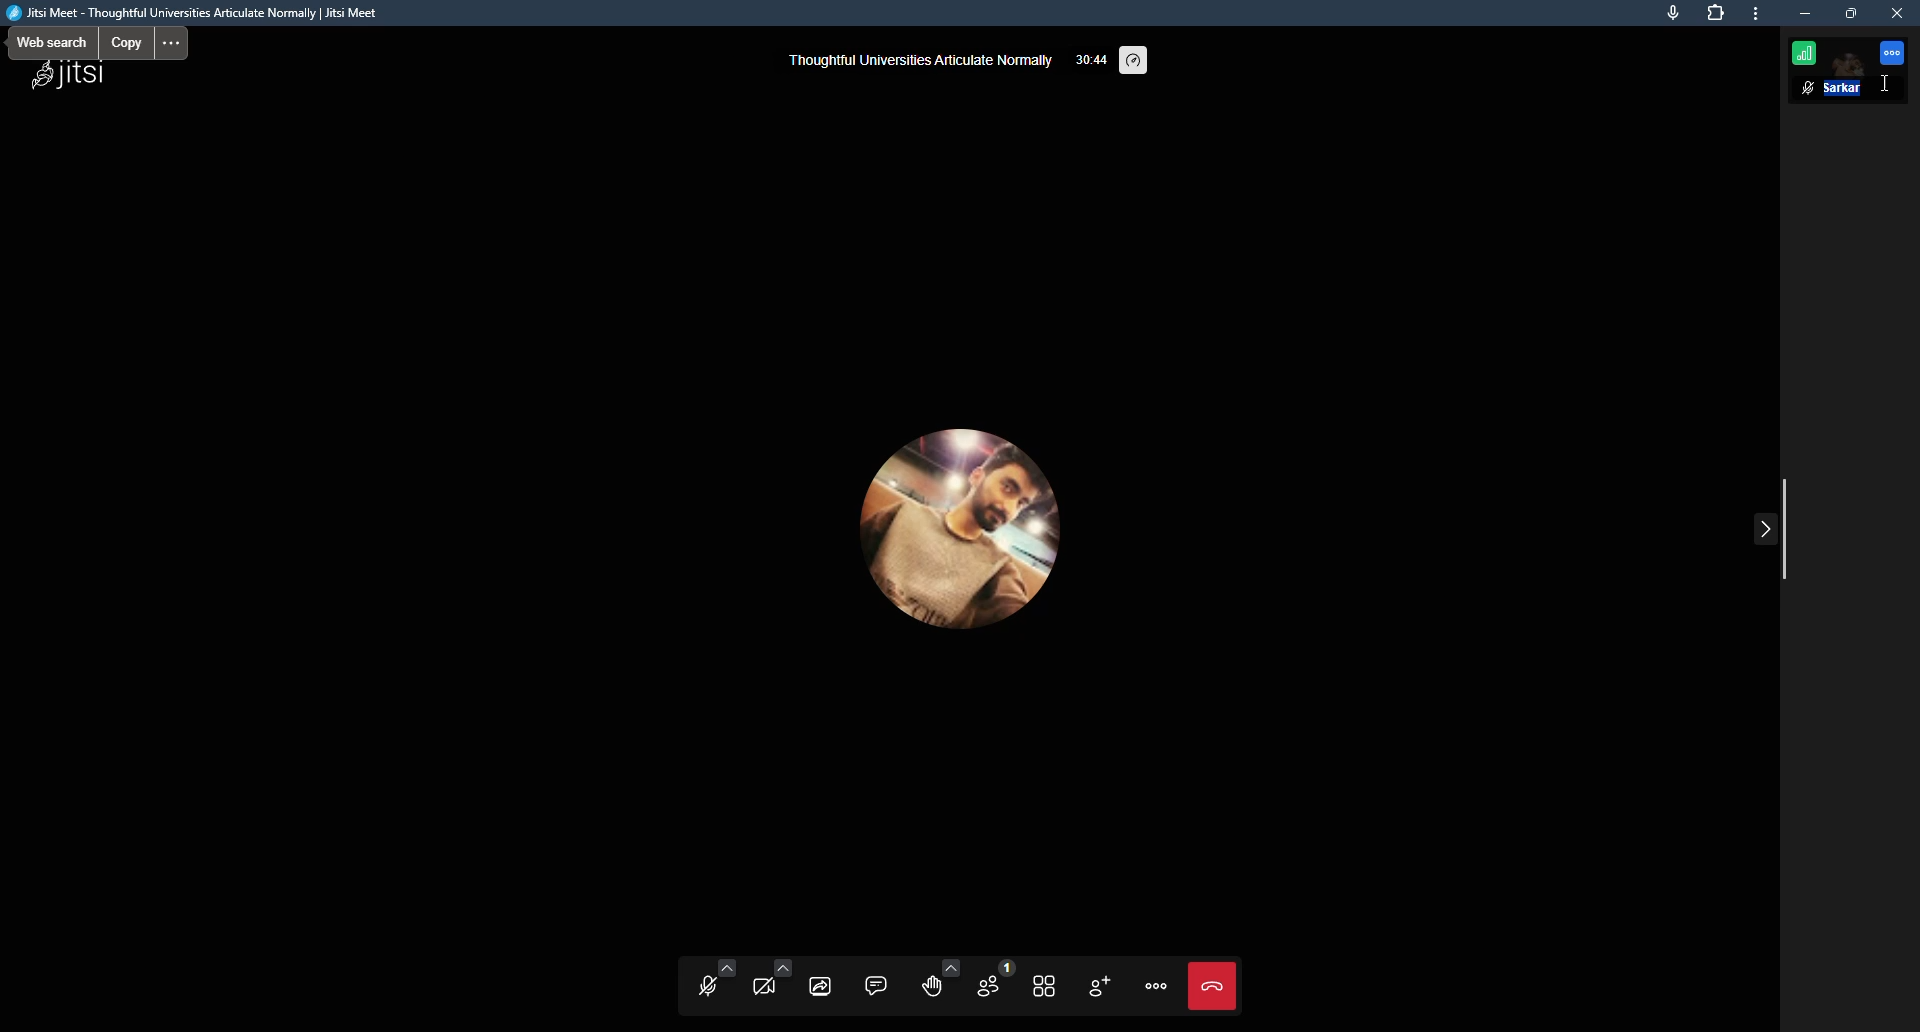  I want to click on 33:41, so click(1088, 57).